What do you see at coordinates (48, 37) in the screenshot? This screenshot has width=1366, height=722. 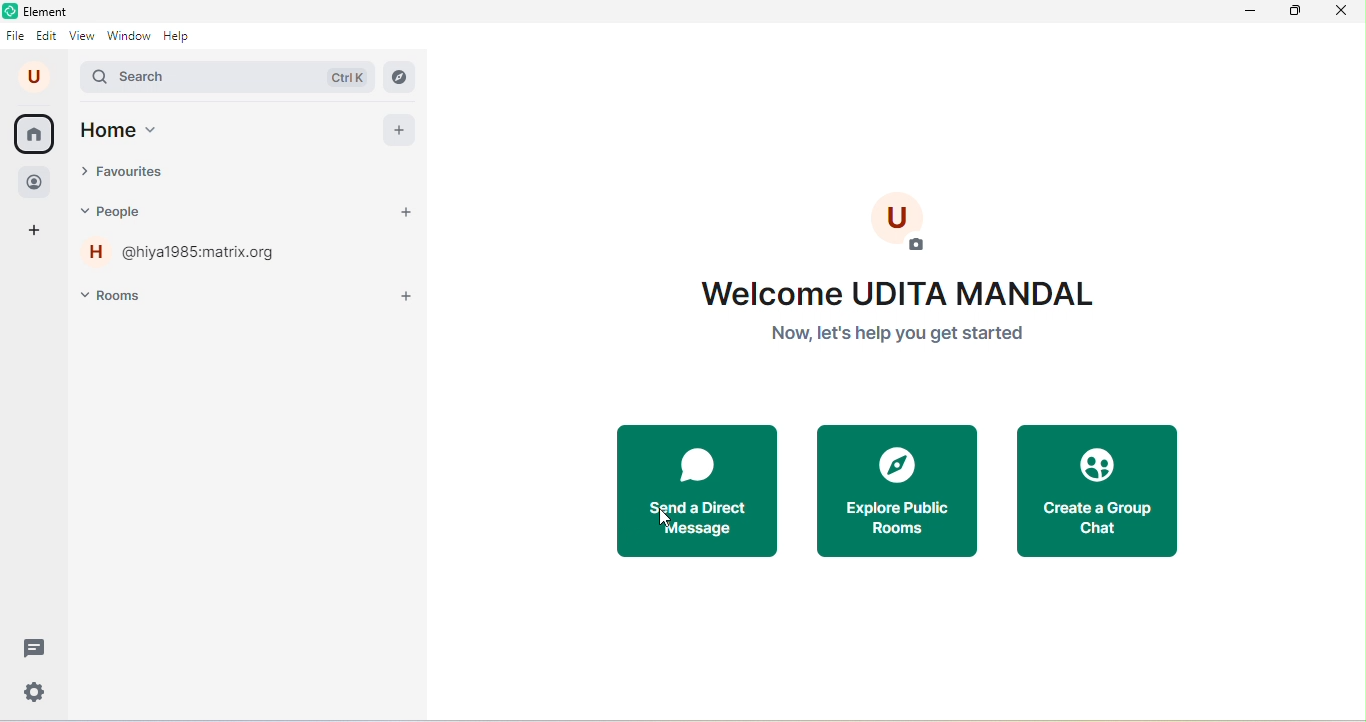 I see `edit` at bounding box center [48, 37].